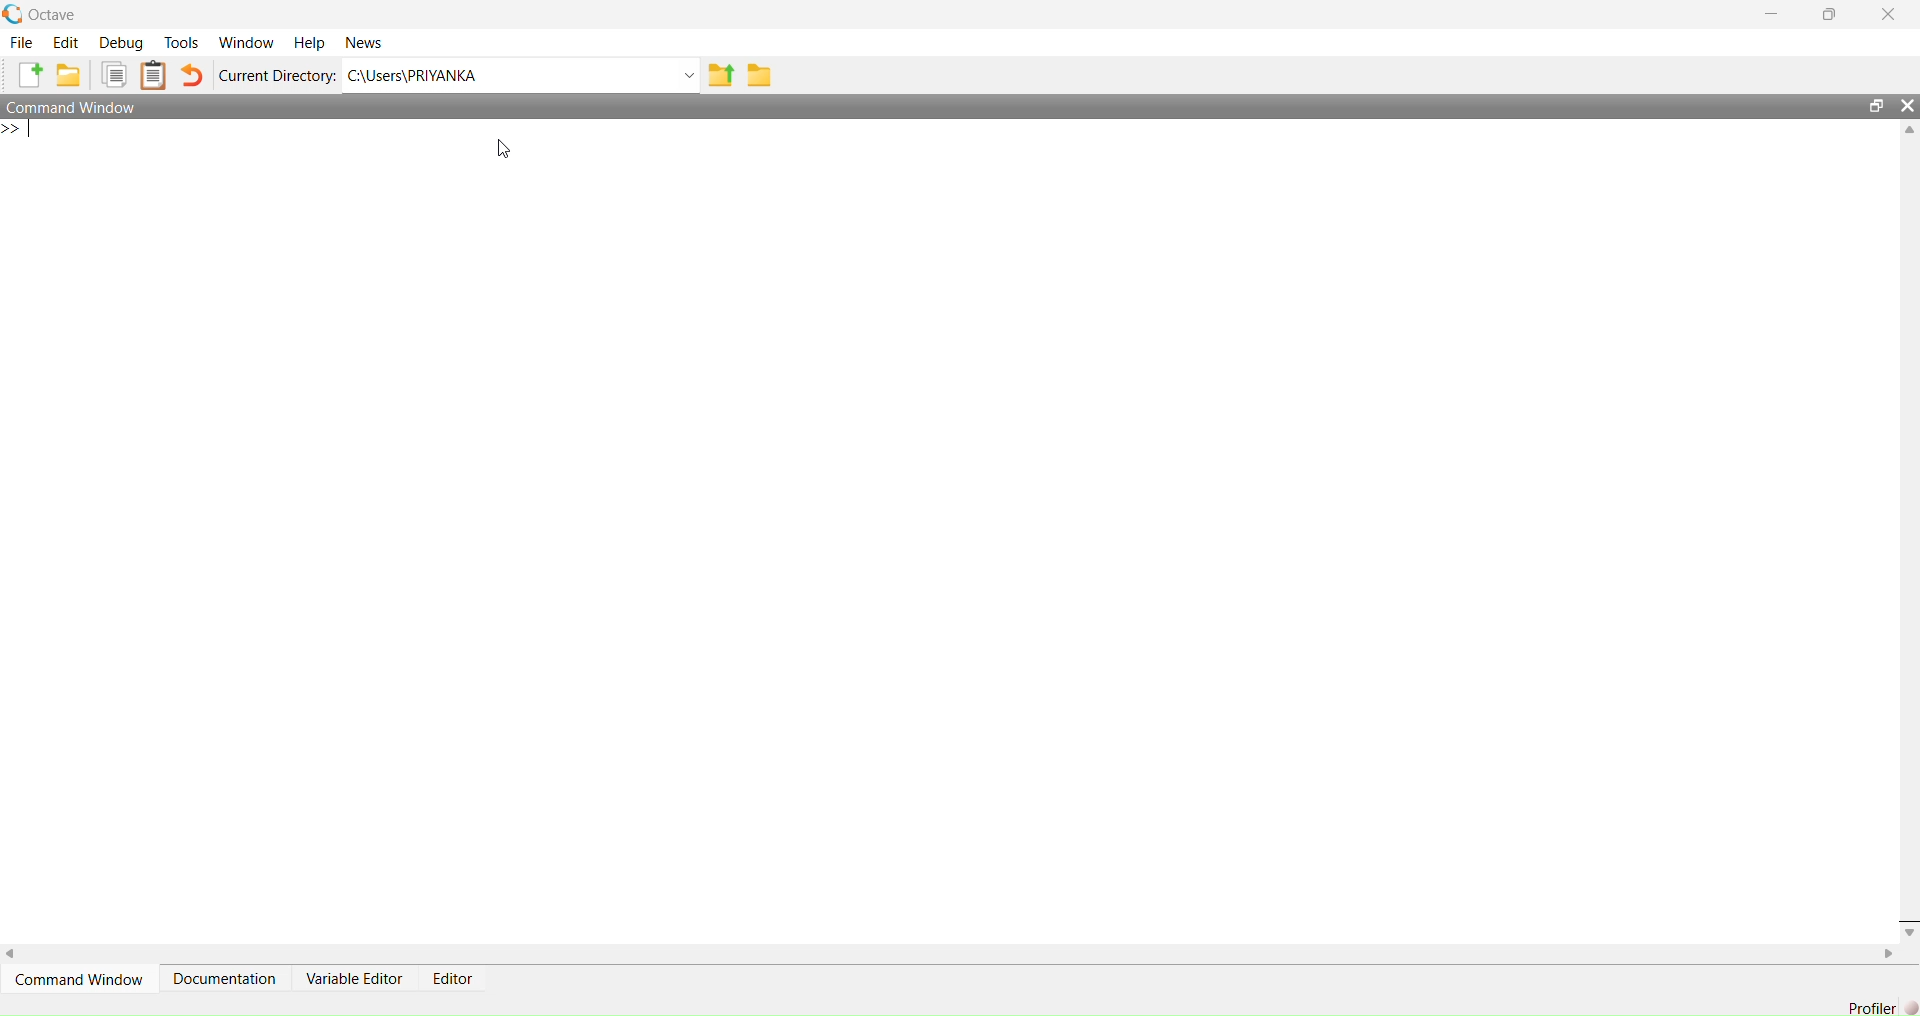  What do you see at coordinates (354, 978) in the screenshot?
I see `Variable Editor` at bounding box center [354, 978].